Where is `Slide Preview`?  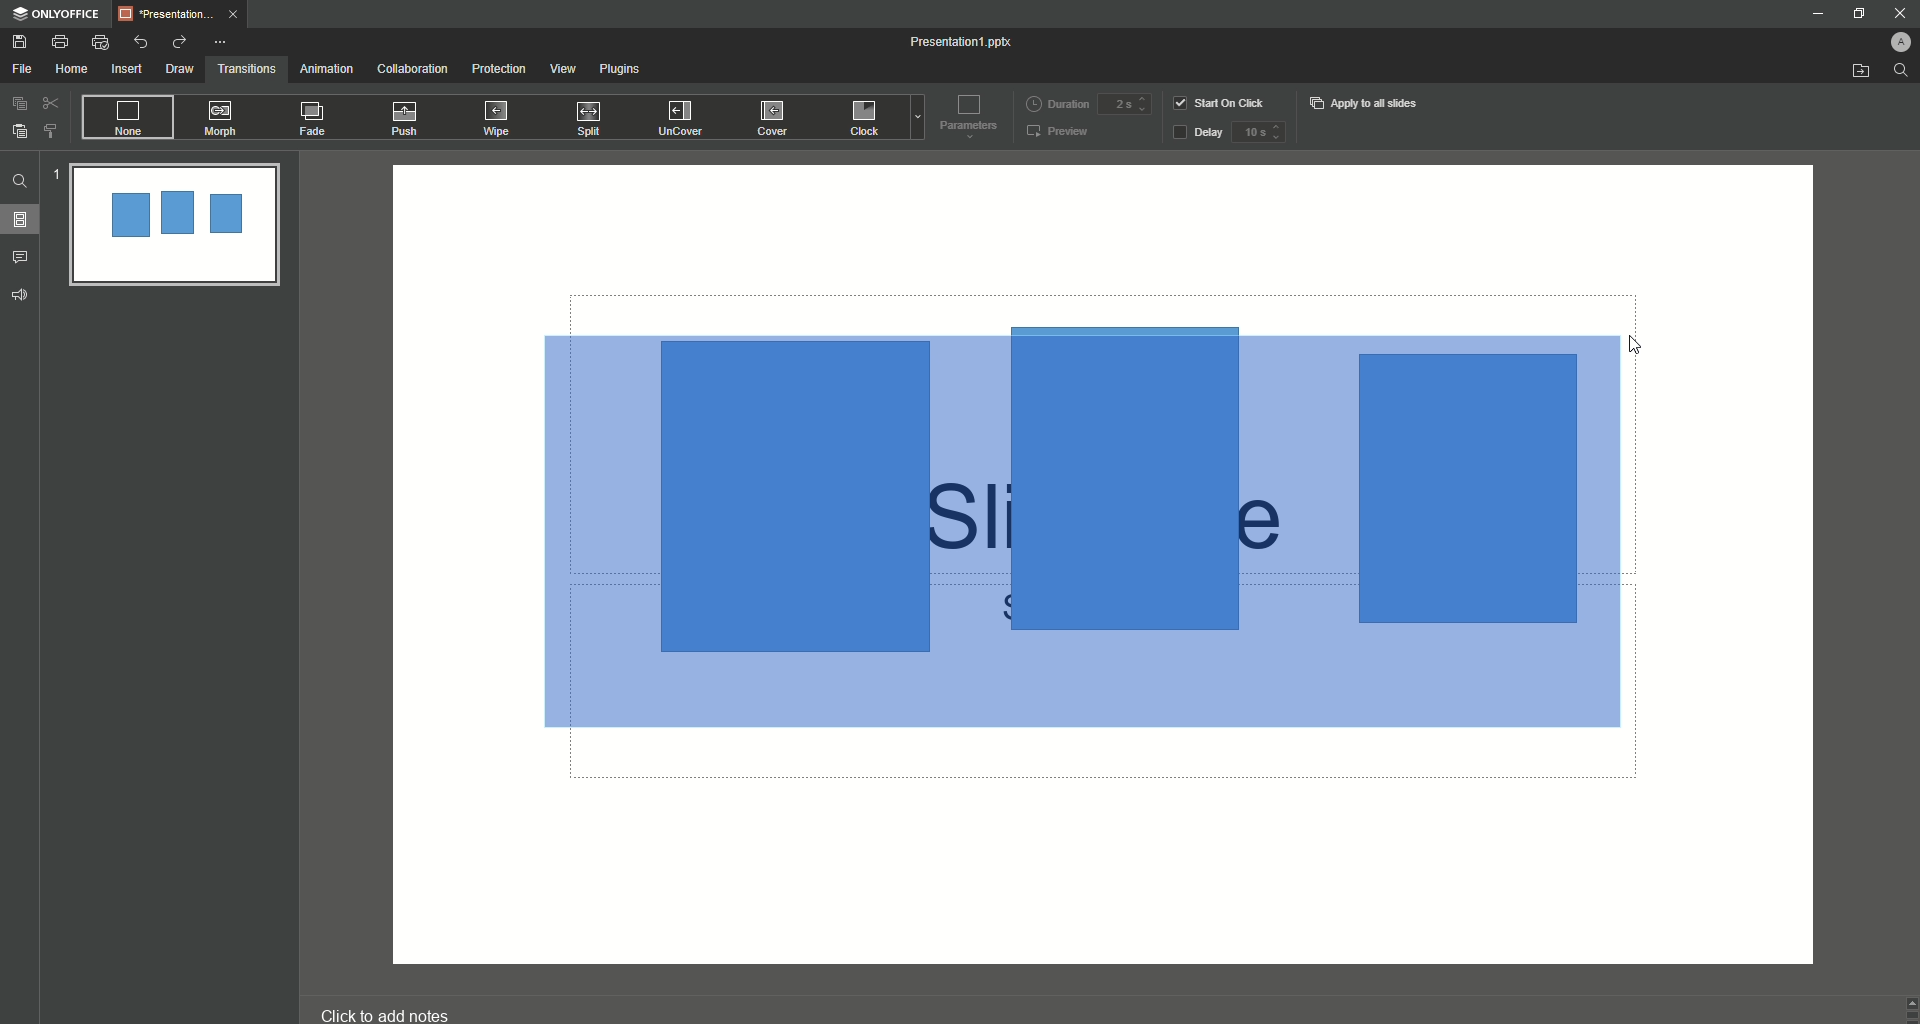 Slide Preview is located at coordinates (171, 227).